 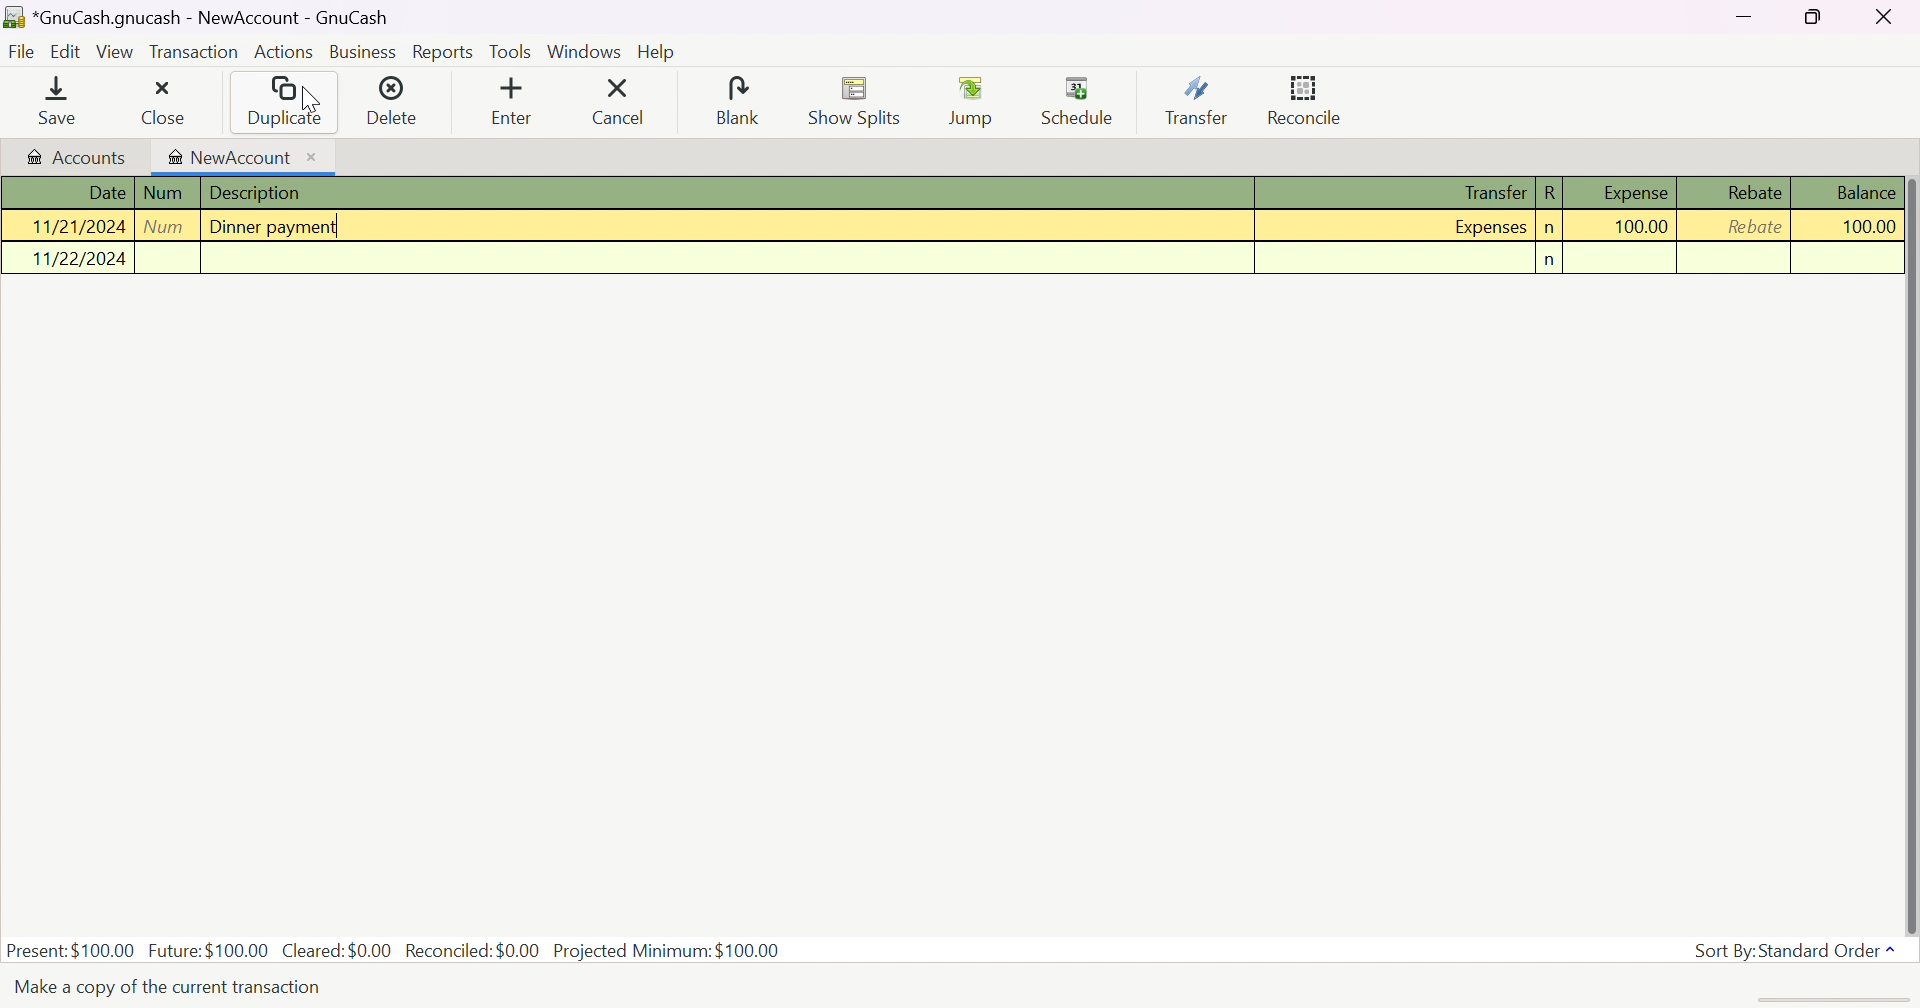 I want to click on Actions, so click(x=285, y=53).